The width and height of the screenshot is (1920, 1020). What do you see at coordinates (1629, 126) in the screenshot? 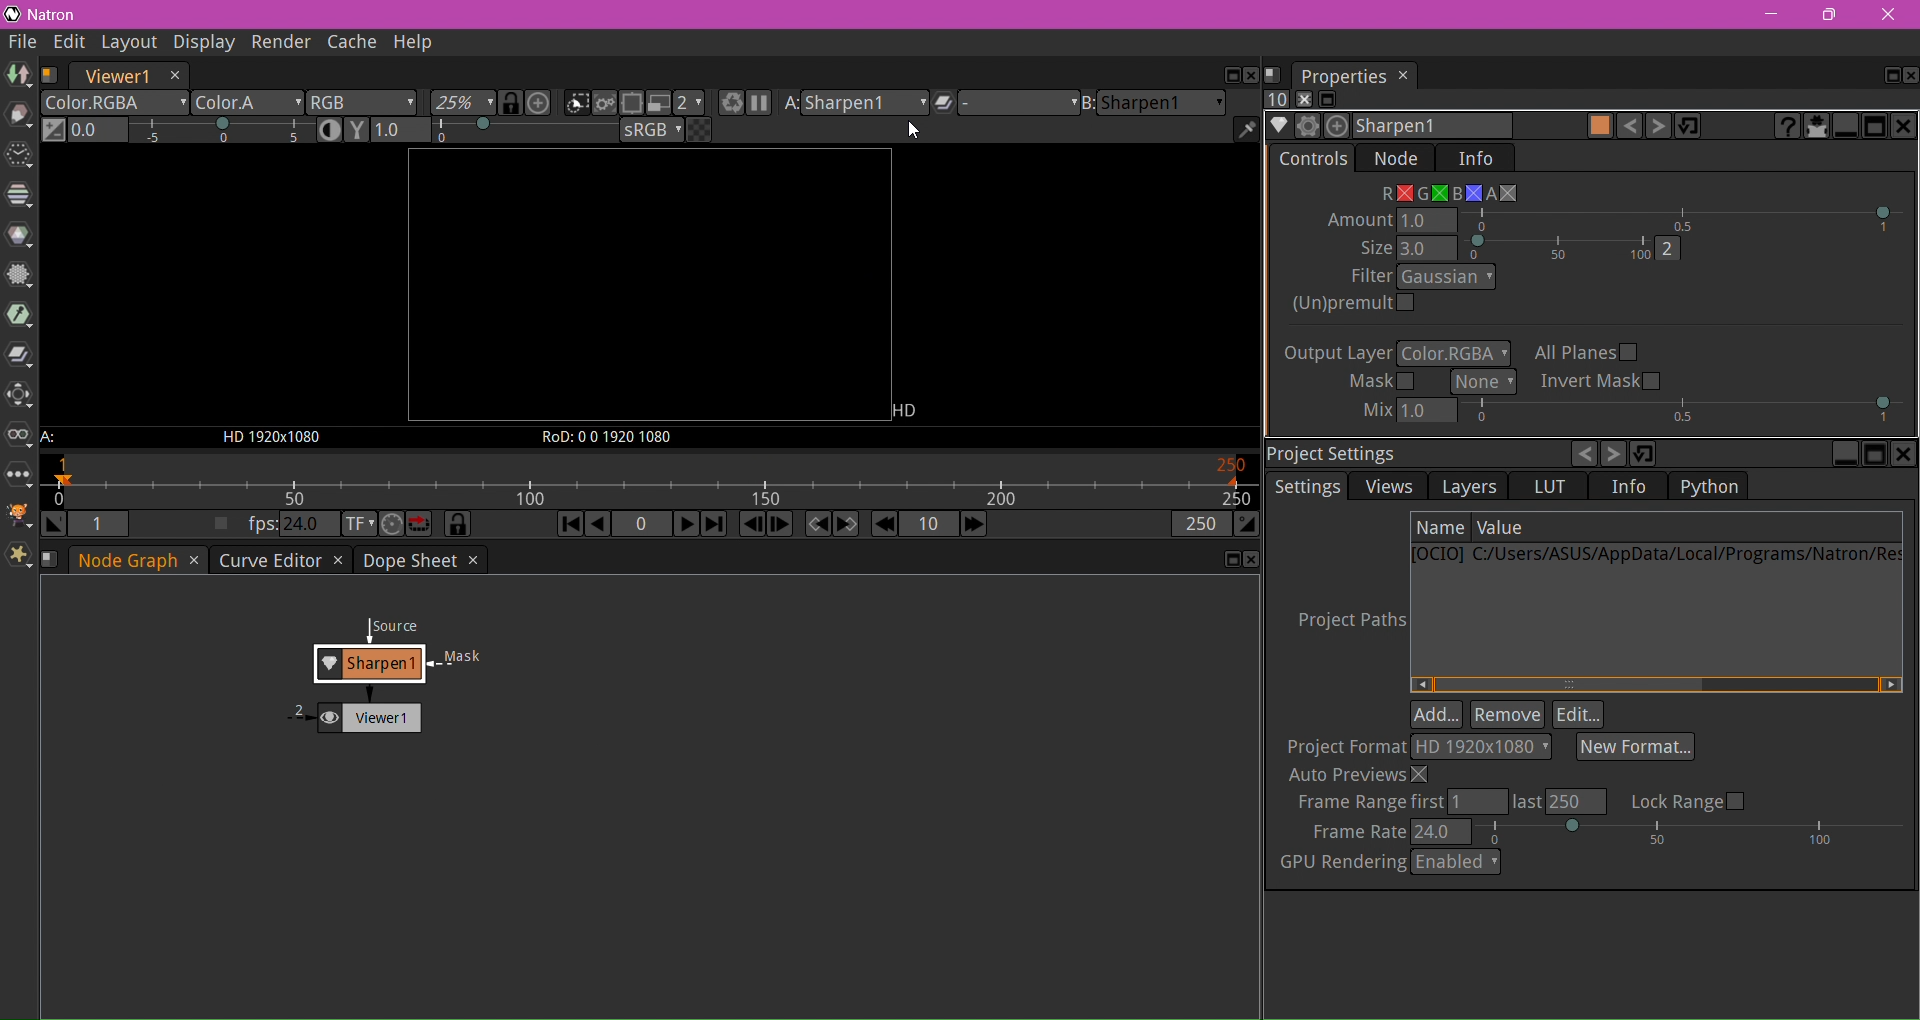
I see `Undo the last change made to this operator` at bounding box center [1629, 126].